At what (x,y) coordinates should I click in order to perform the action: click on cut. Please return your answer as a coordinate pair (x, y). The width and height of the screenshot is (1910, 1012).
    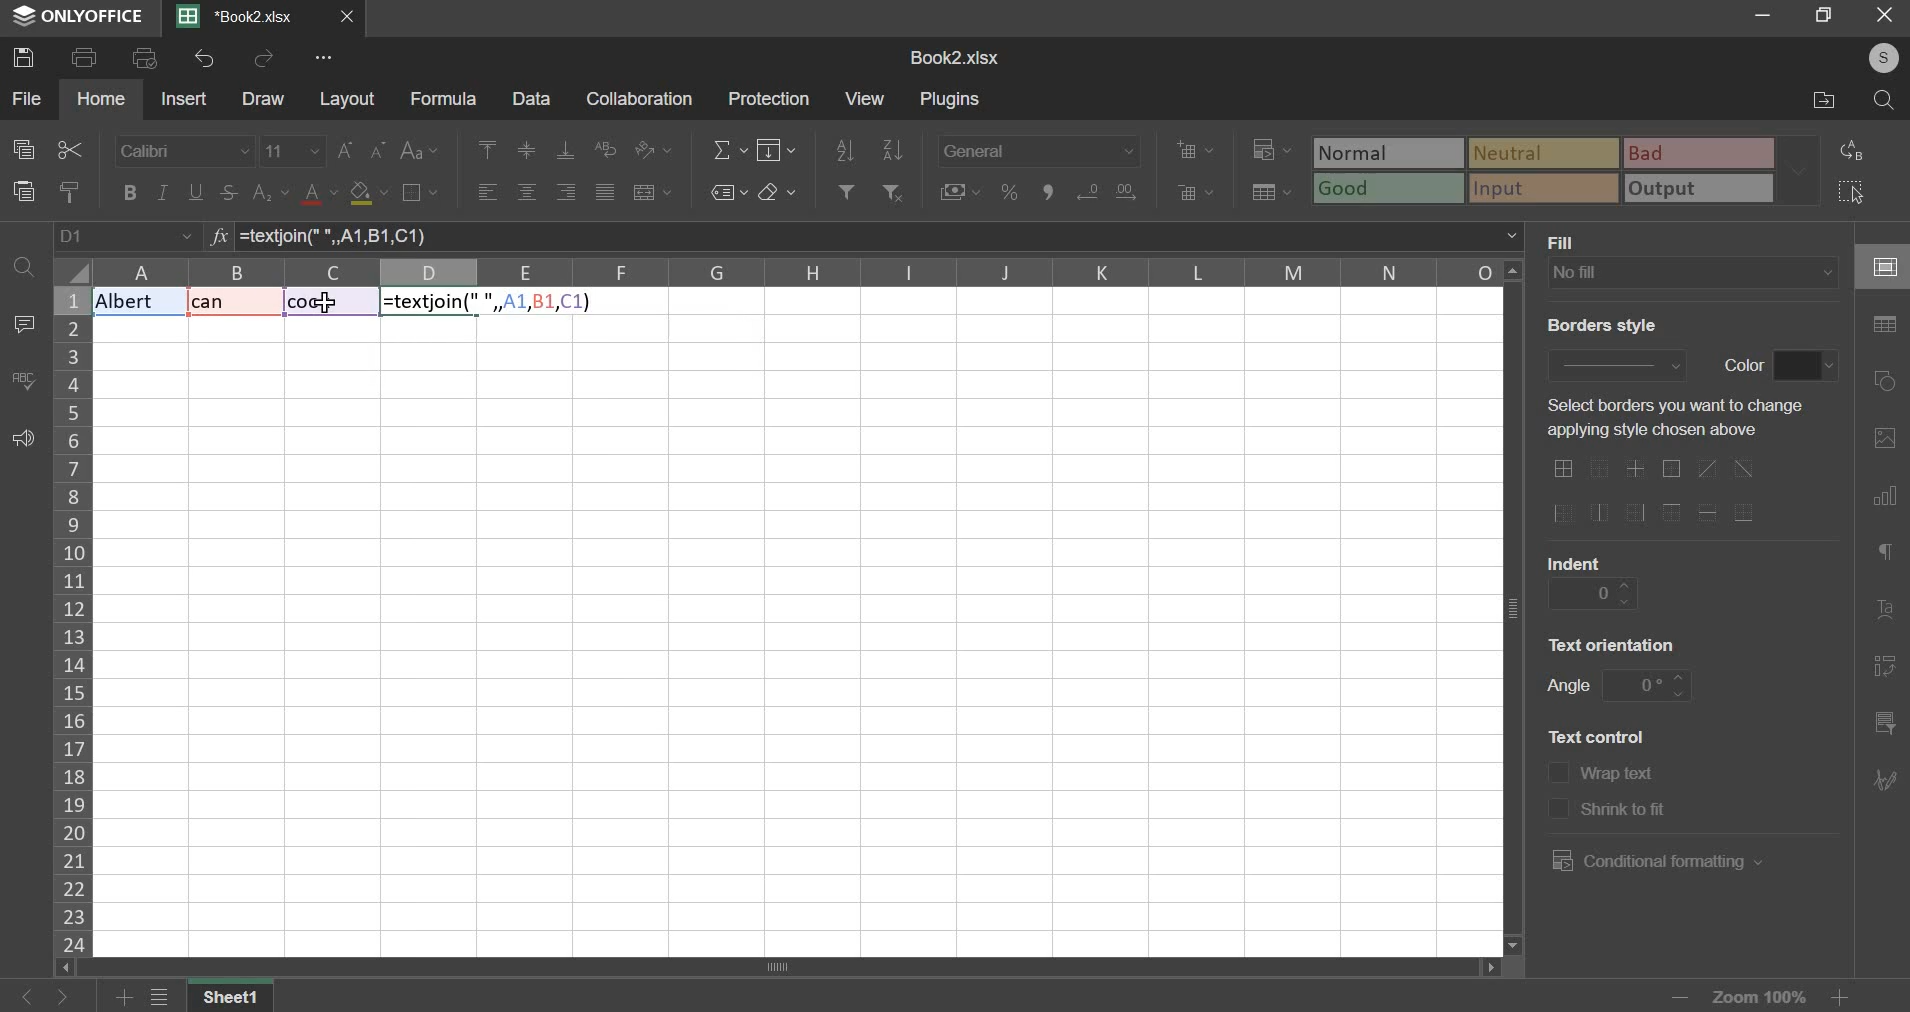
    Looking at the image, I should click on (68, 150).